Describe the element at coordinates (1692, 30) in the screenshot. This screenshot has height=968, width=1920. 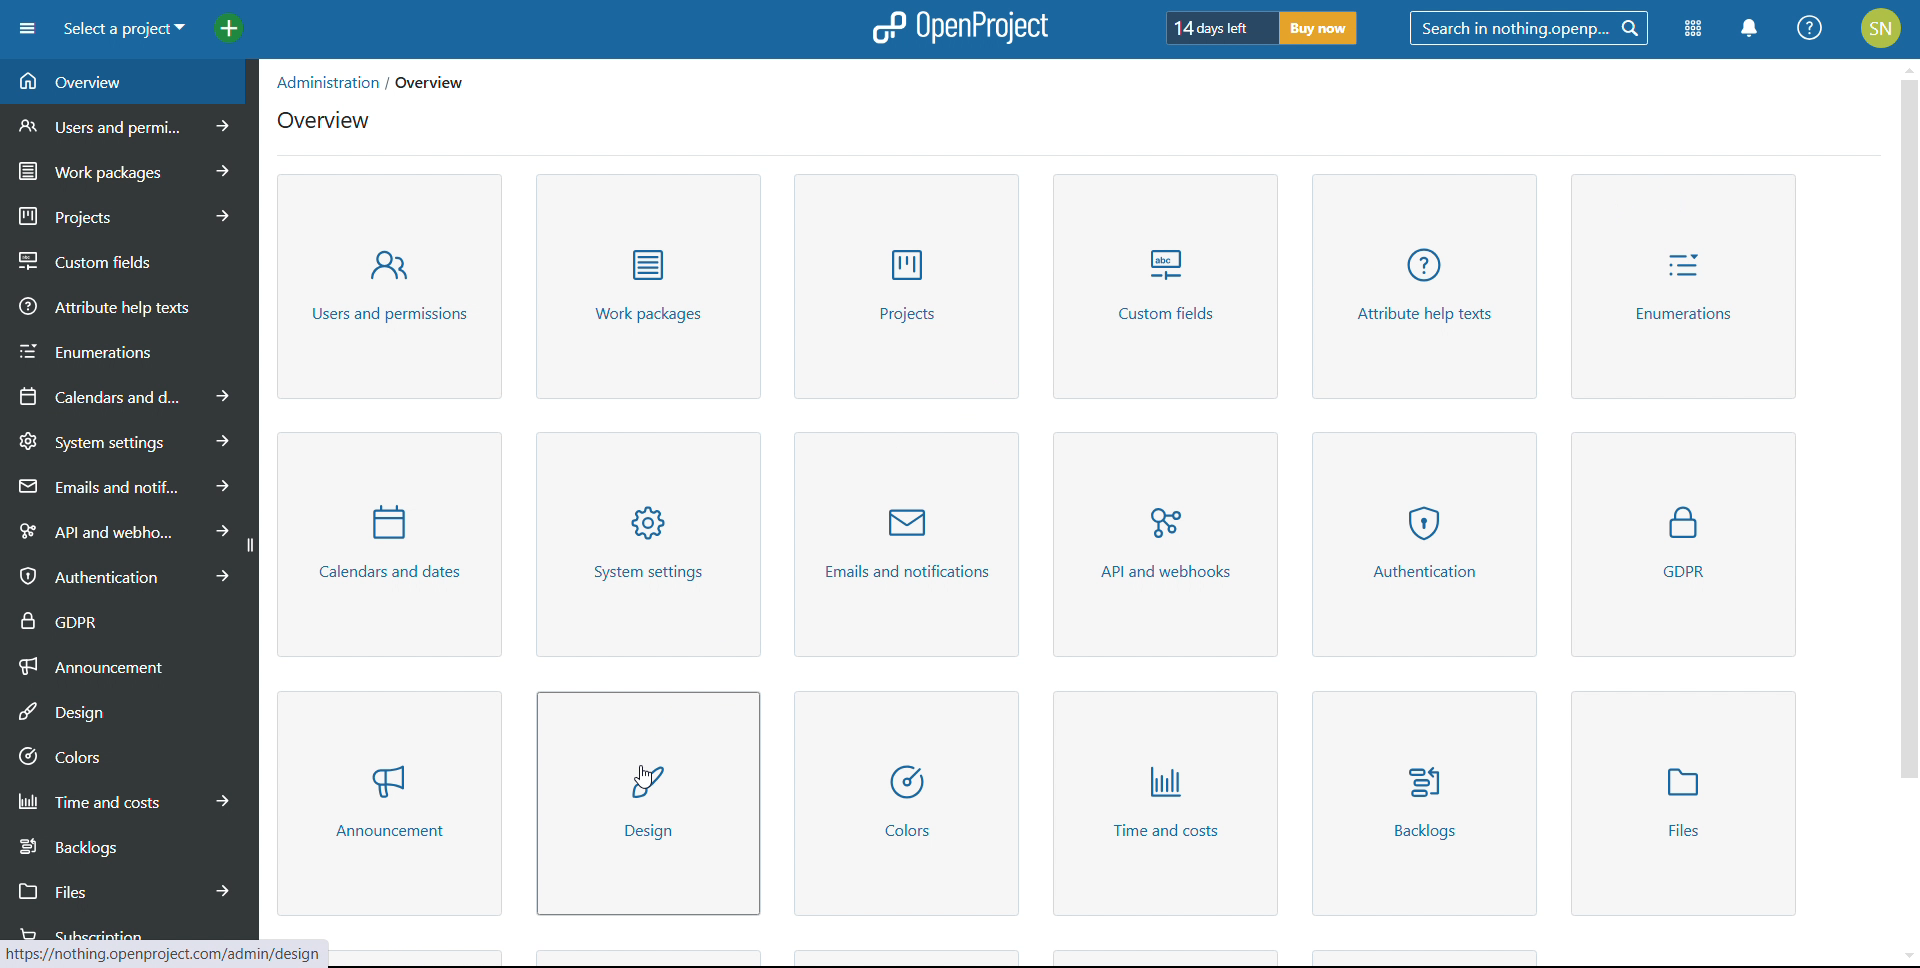
I see `modules` at that location.